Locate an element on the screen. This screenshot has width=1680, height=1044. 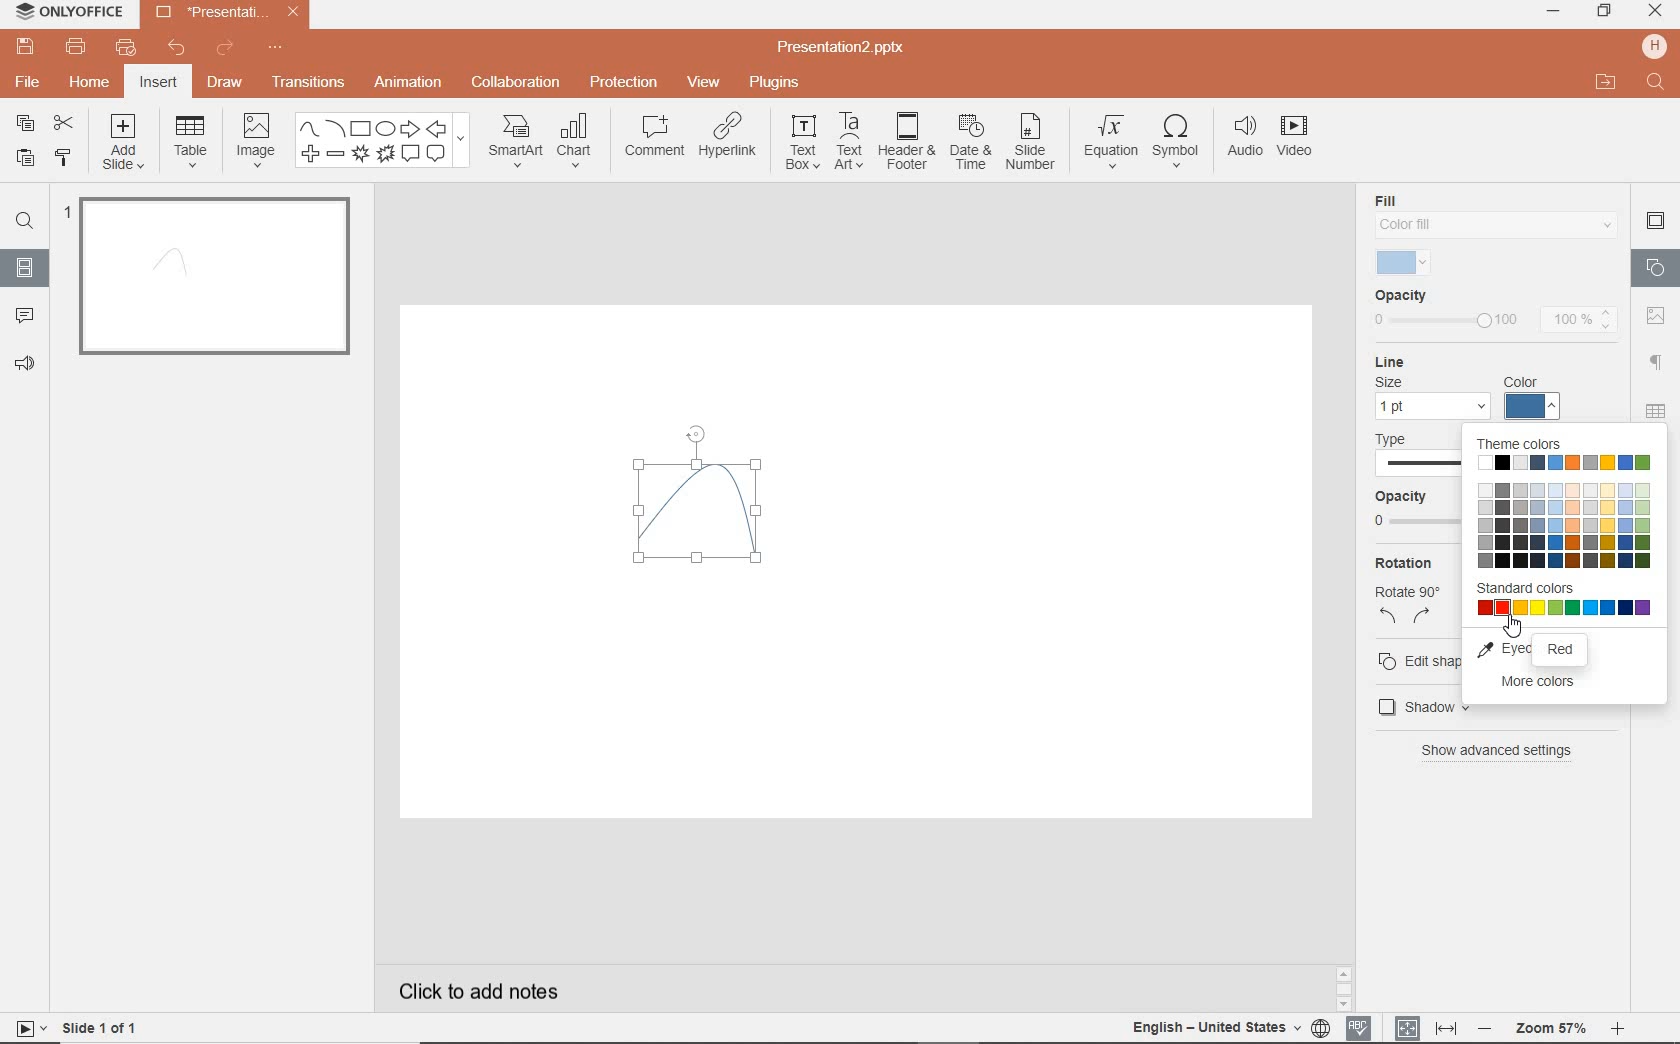
CLICK TO ADD NOTES is located at coordinates (485, 991).